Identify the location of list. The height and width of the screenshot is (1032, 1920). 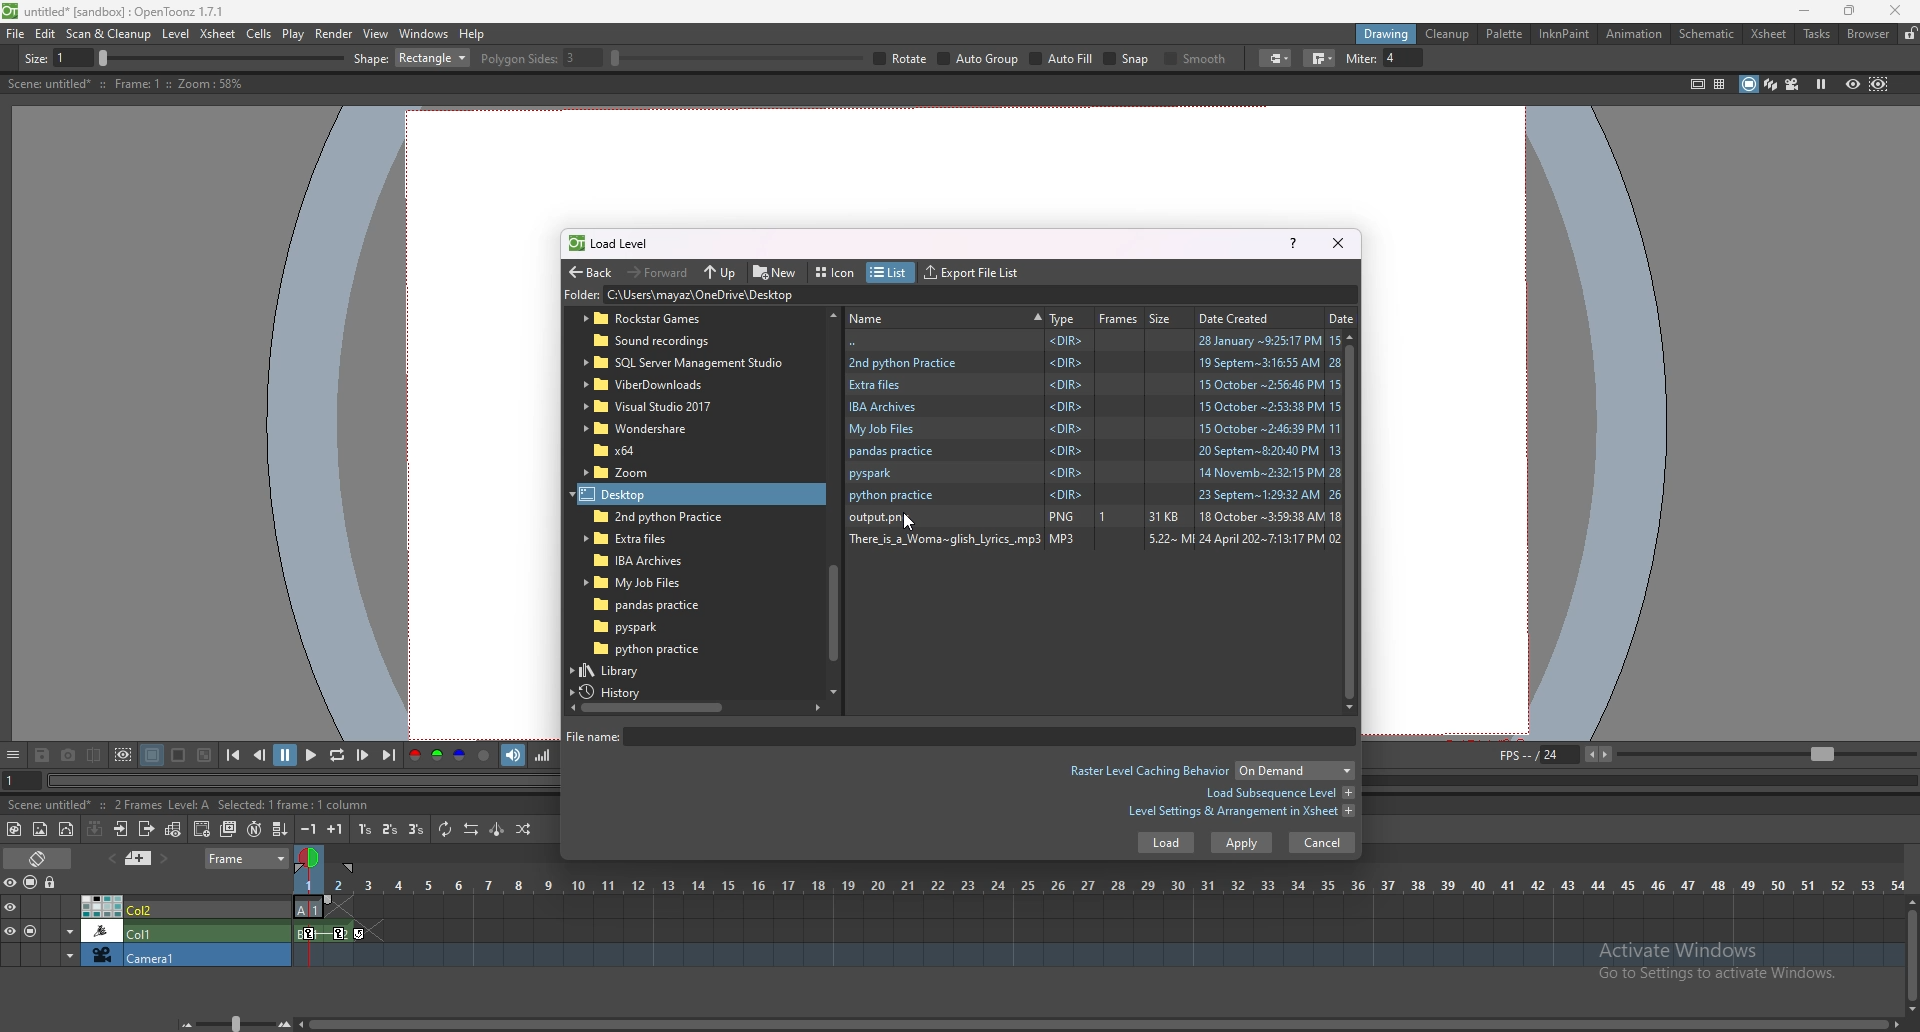
(888, 273).